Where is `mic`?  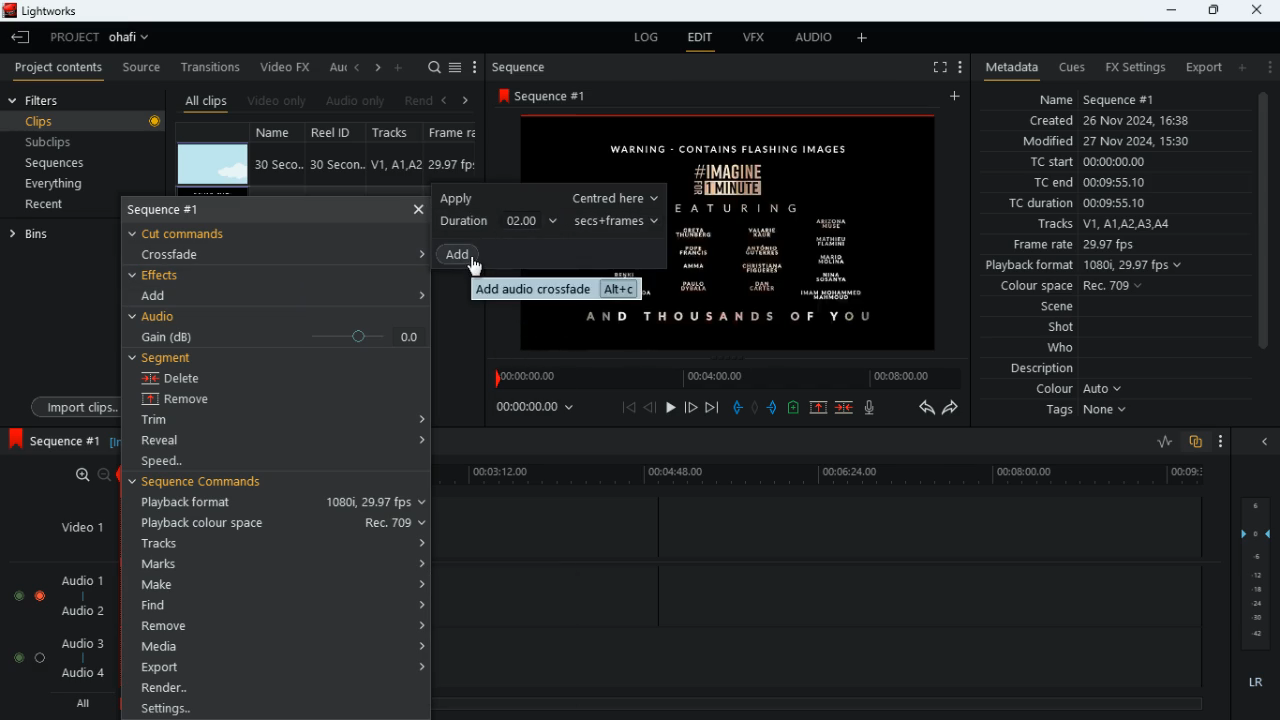
mic is located at coordinates (871, 407).